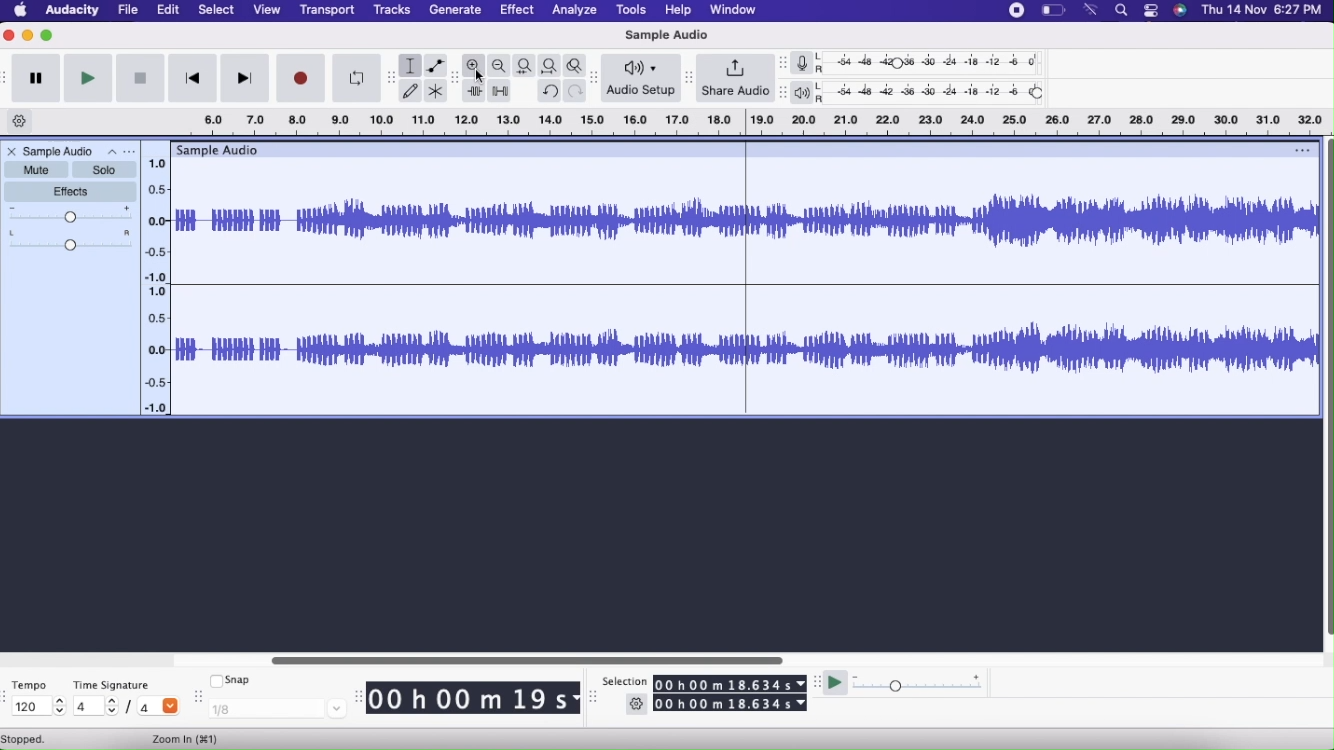  I want to click on 00 h 00 m 18.634 s, so click(730, 704).